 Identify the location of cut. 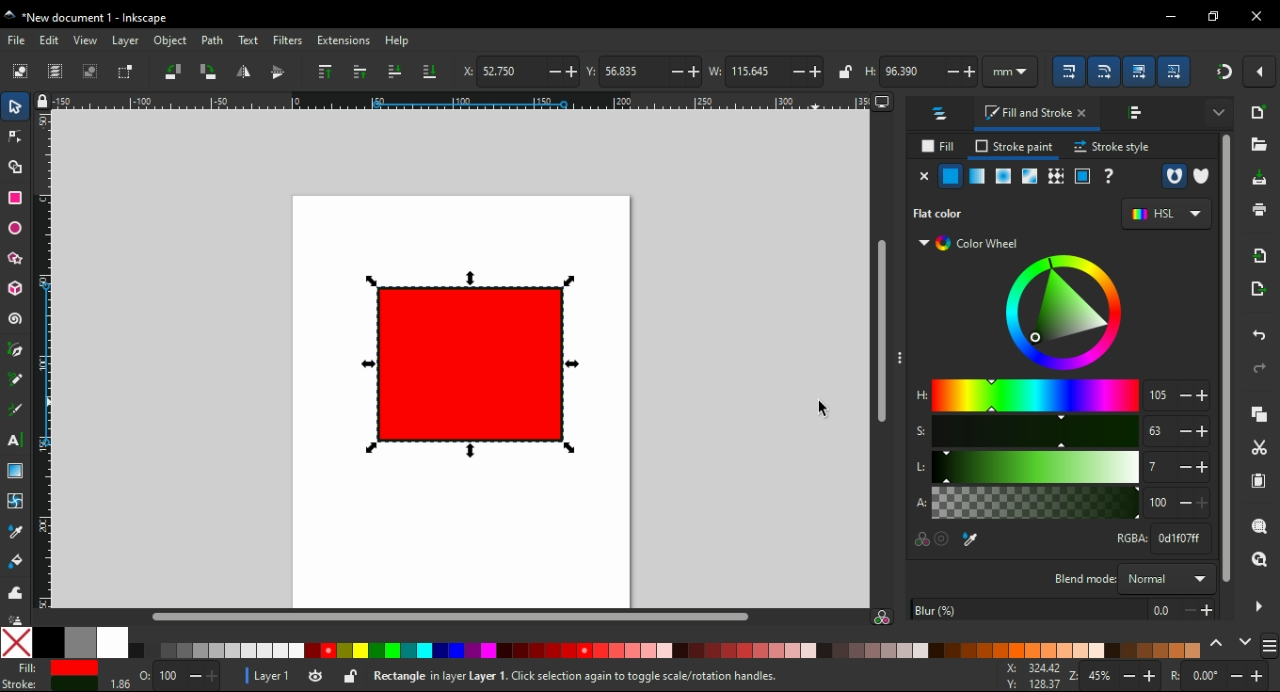
(1258, 448).